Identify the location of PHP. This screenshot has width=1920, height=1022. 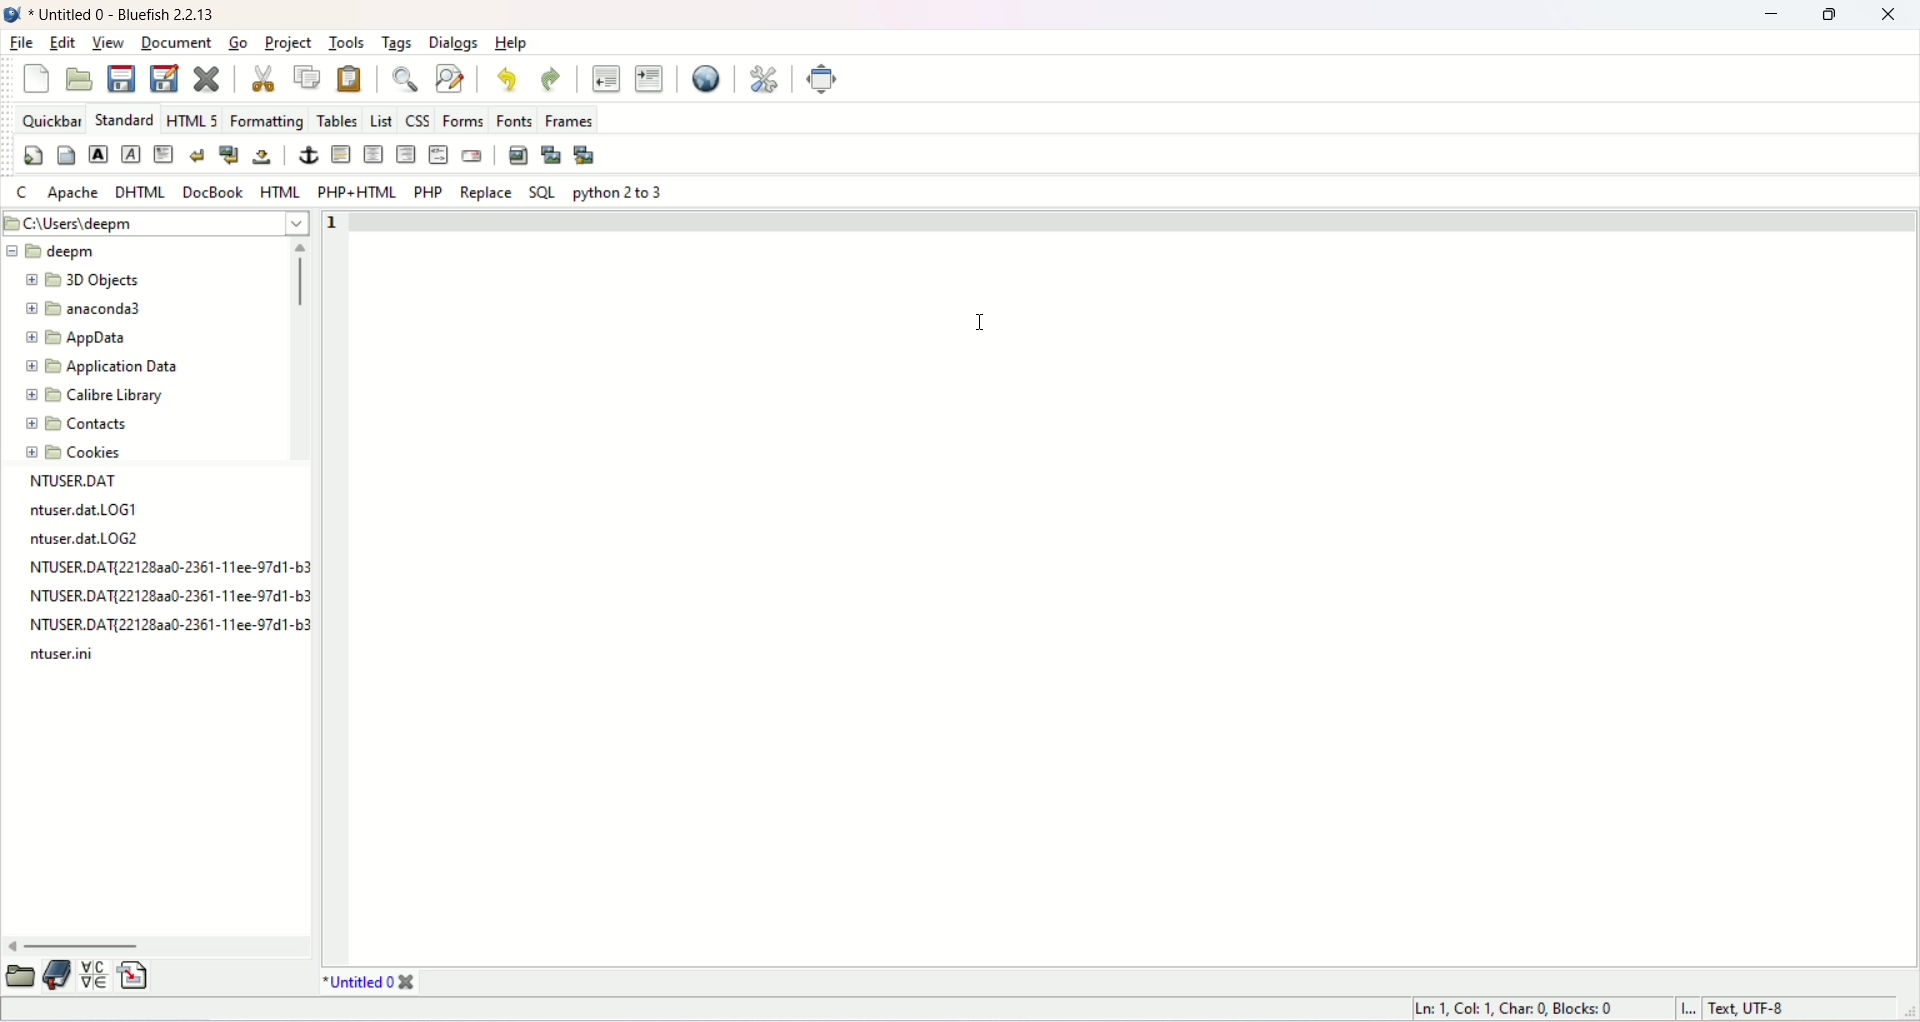
(425, 193).